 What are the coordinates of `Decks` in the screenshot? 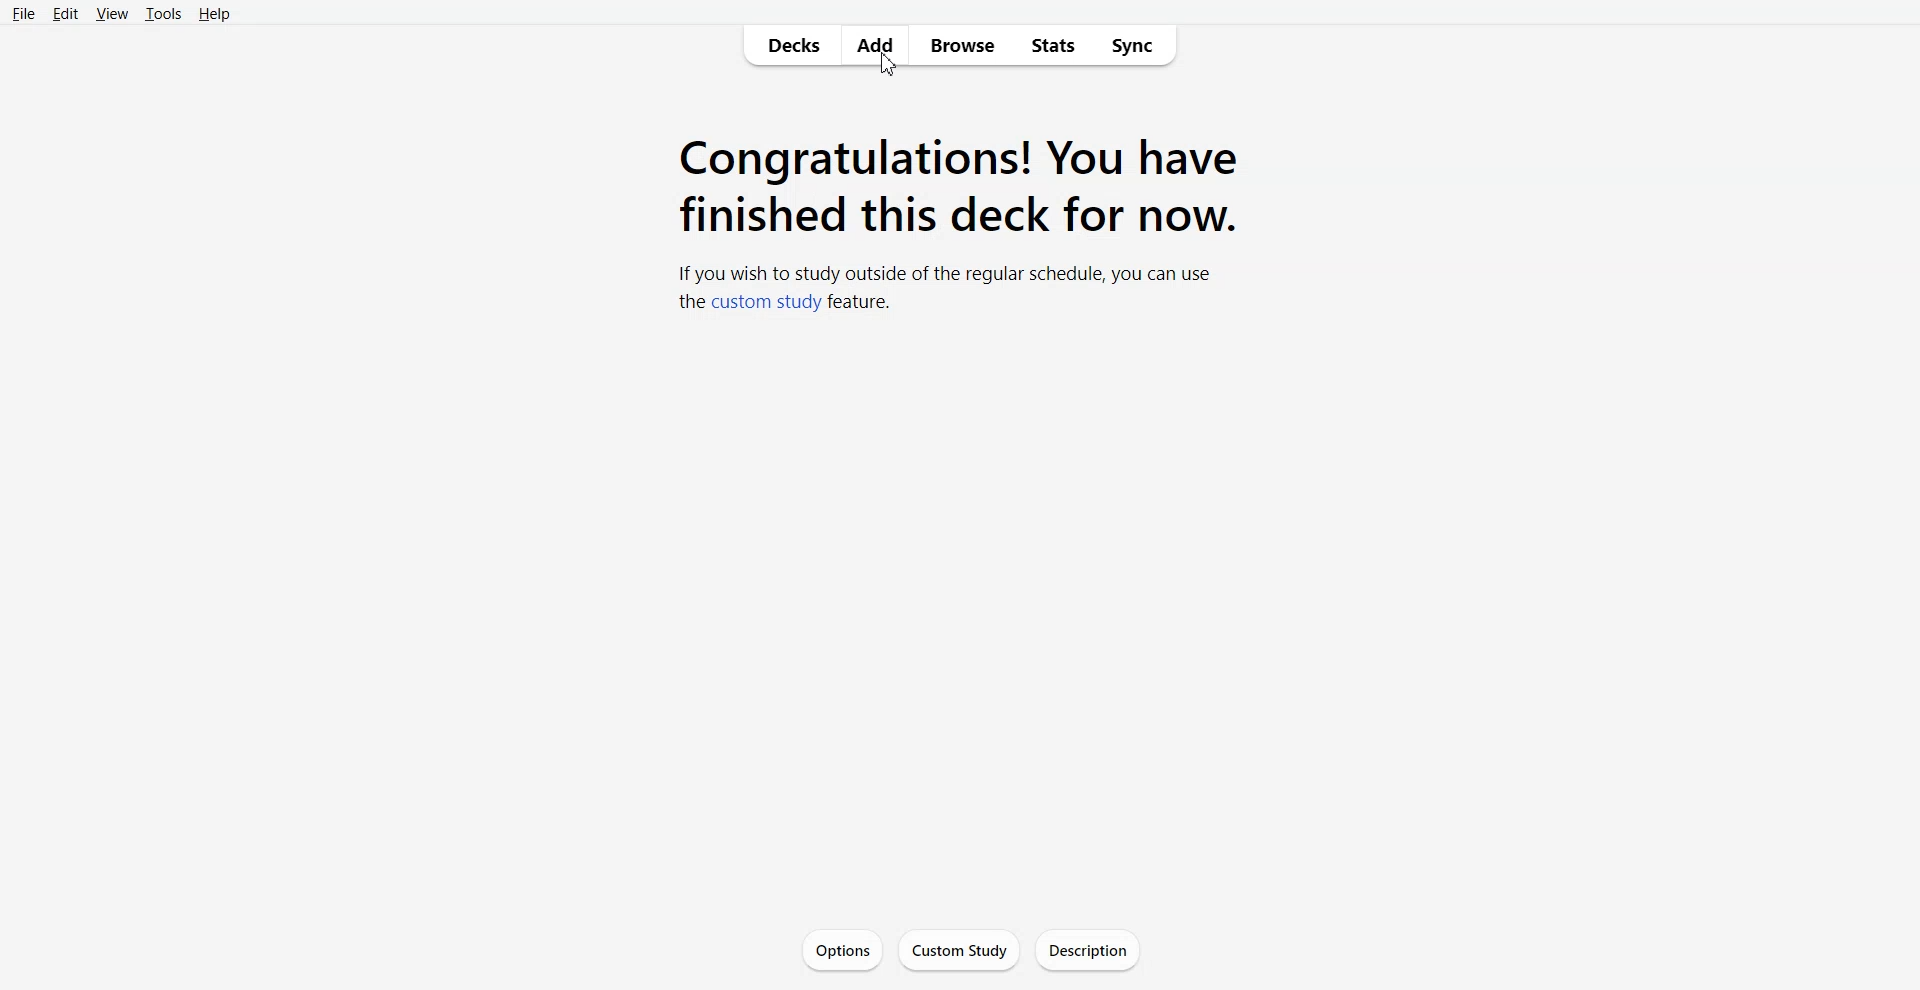 It's located at (791, 45).